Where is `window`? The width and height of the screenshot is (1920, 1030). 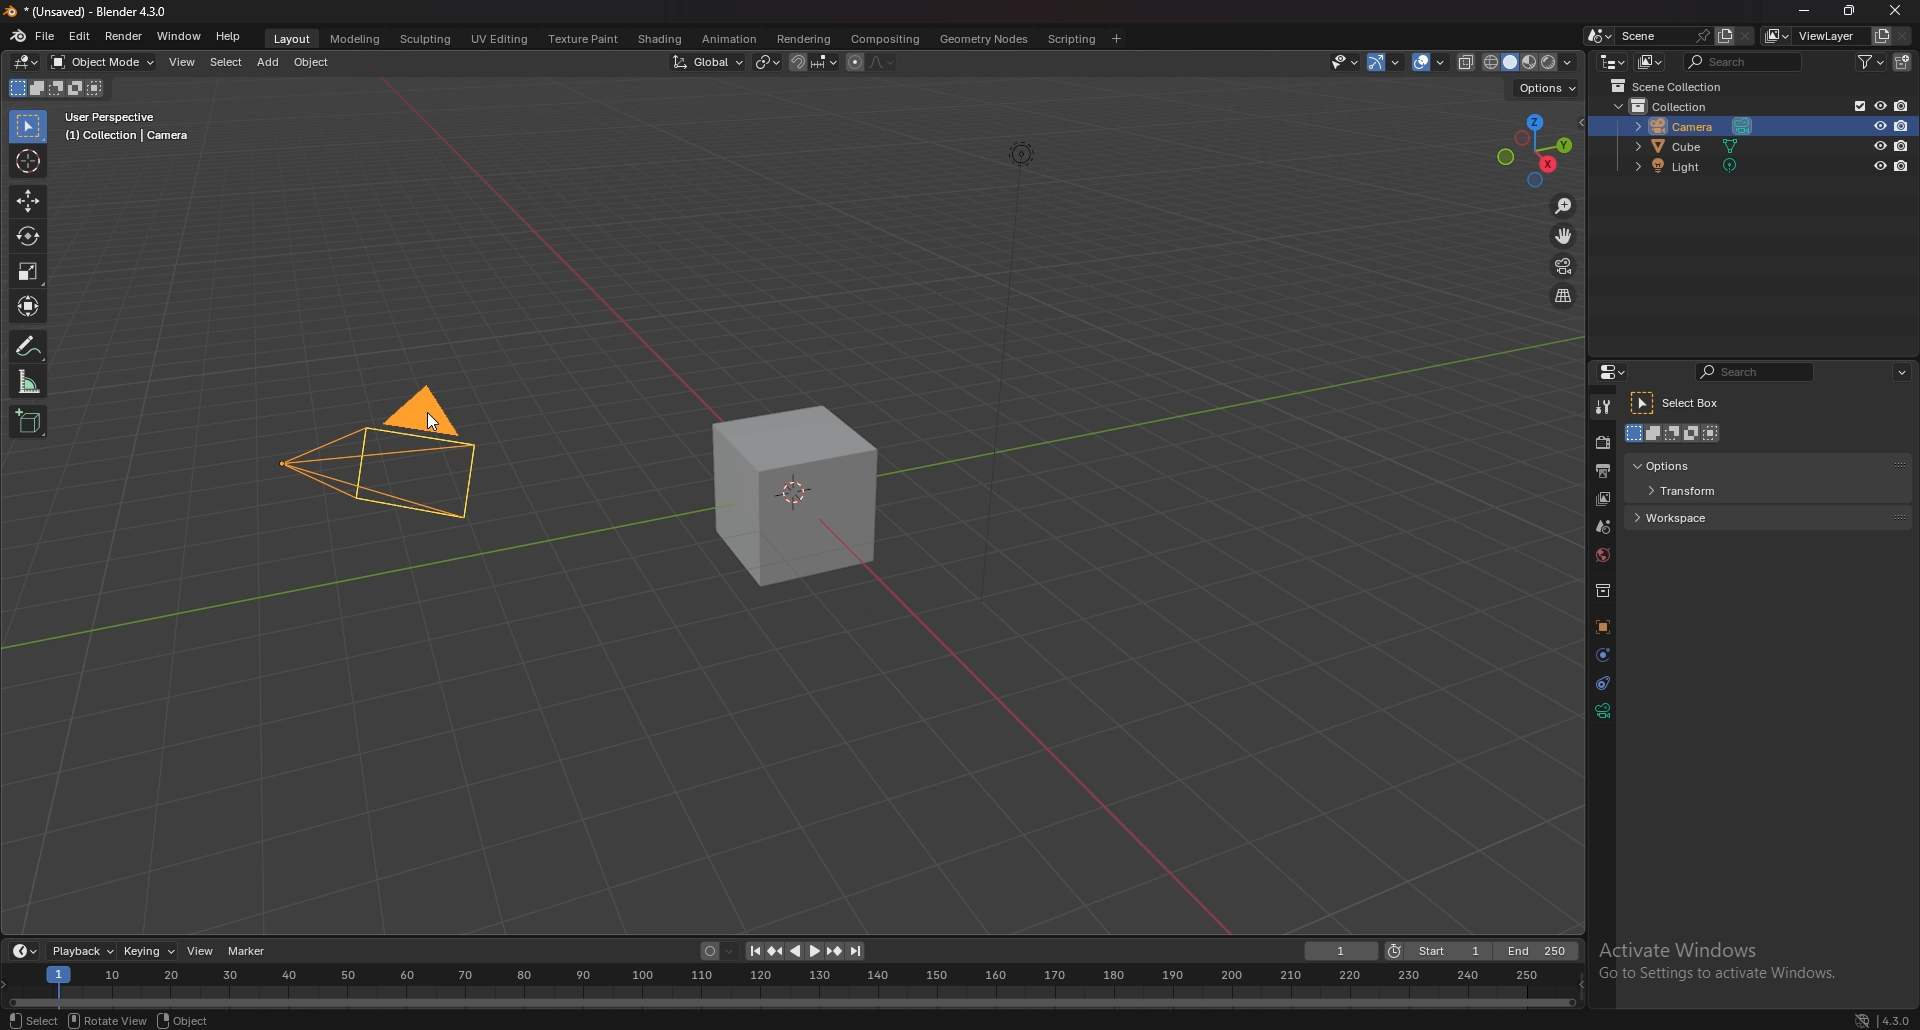 window is located at coordinates (181, 37).